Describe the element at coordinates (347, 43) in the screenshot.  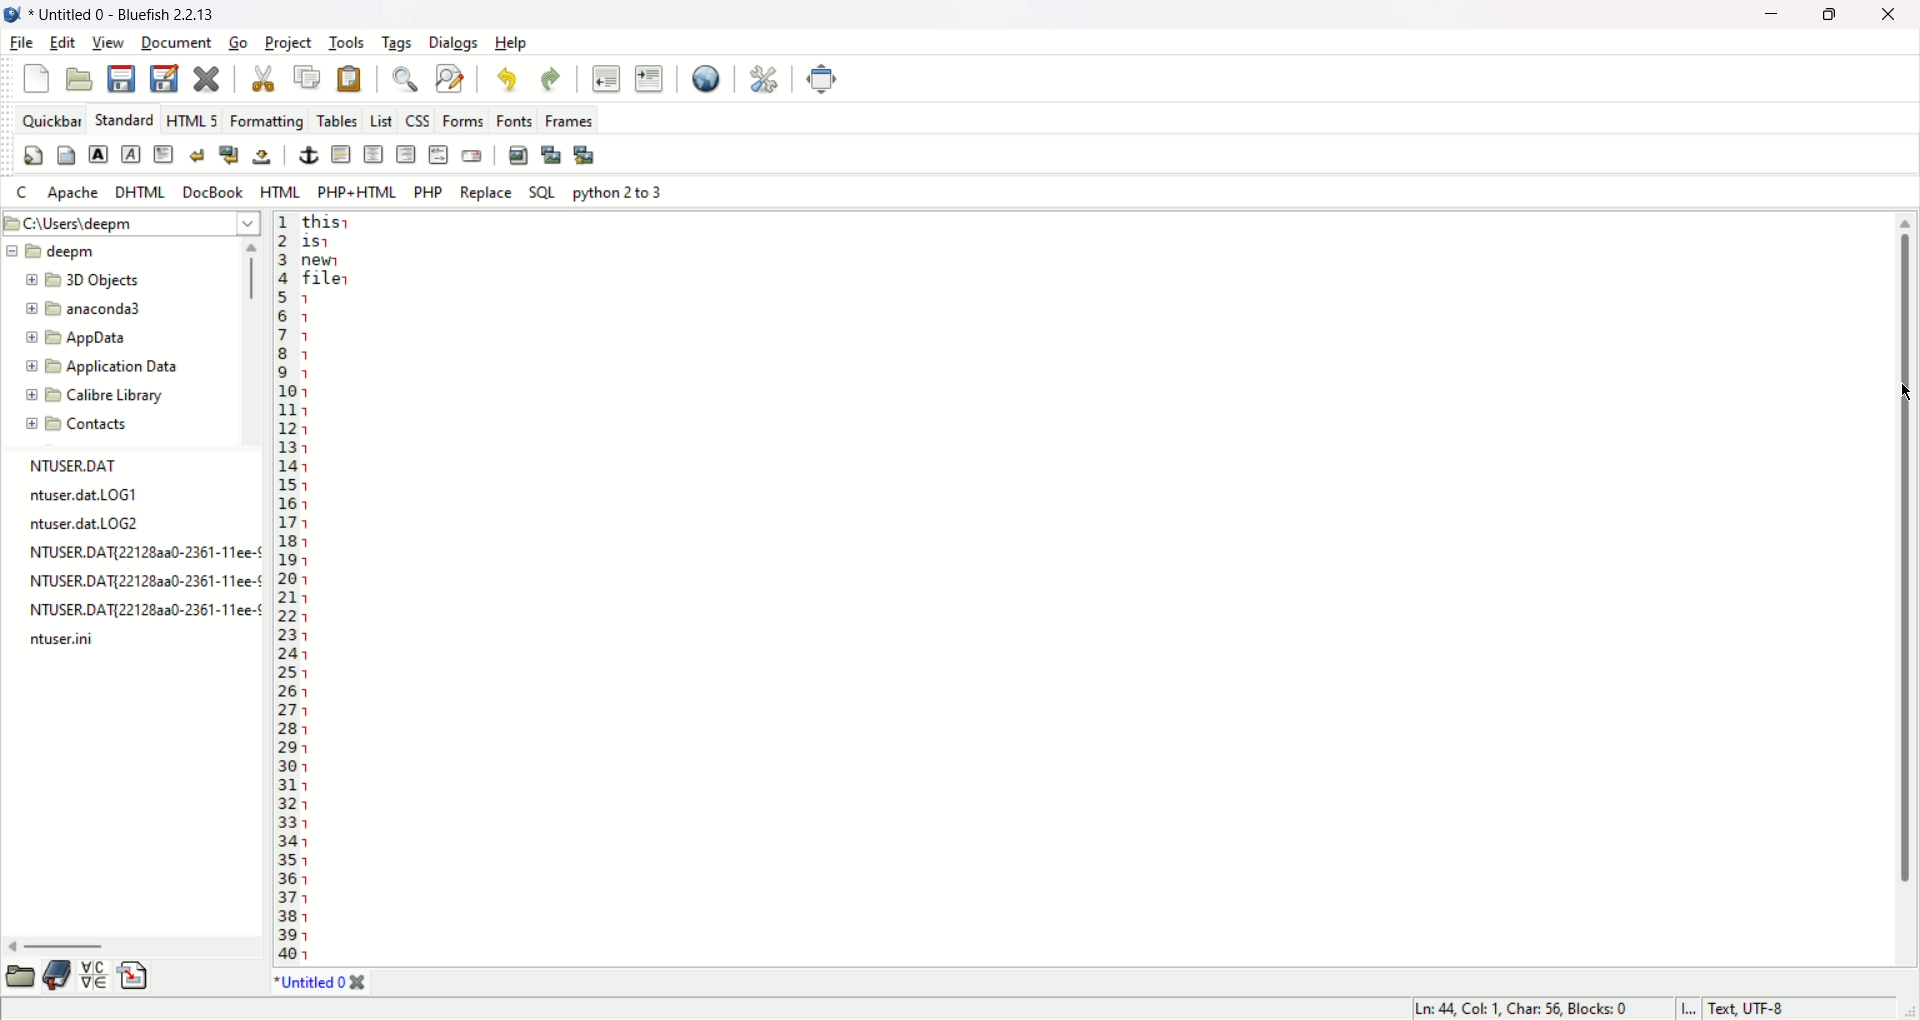
I see `tools` at that location.